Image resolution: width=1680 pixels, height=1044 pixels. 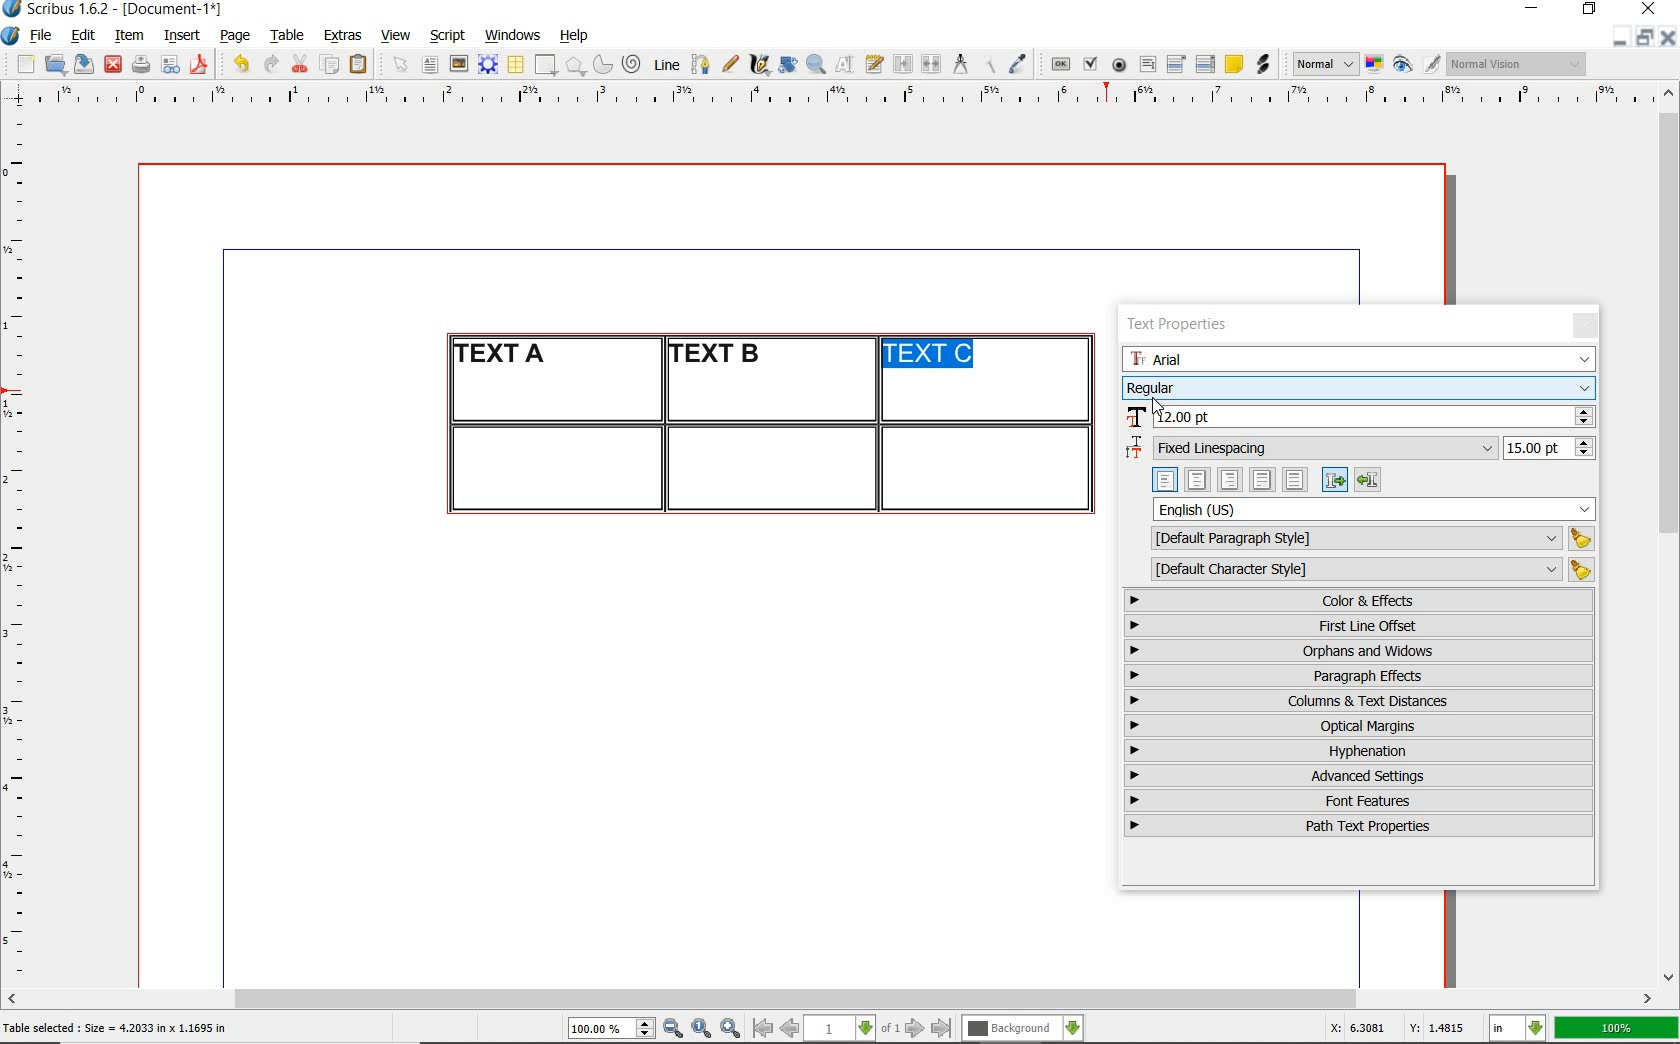 I want to click on save as pdf, so click(x=202, y=64).